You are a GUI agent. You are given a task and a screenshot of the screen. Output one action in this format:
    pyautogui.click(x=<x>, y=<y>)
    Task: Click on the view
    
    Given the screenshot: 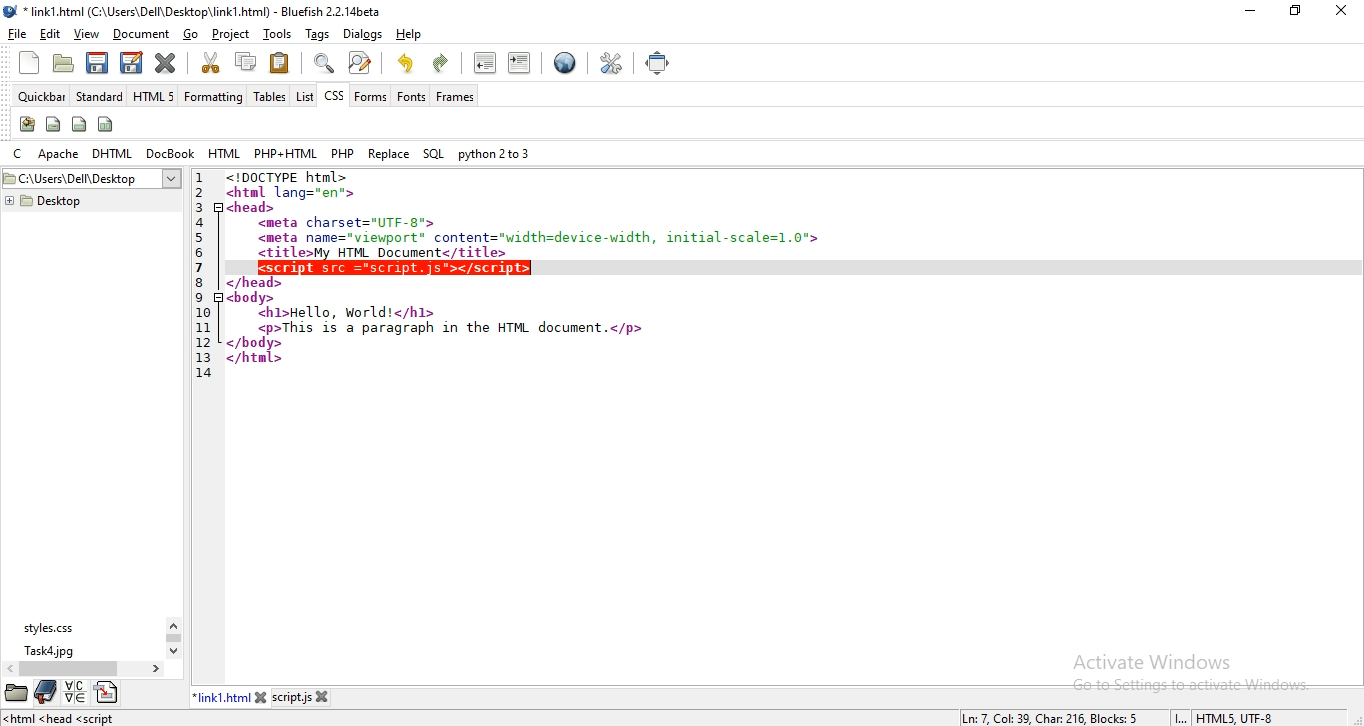 What is the action you would take?
    pyautogui.click(x=85, y=34)
    